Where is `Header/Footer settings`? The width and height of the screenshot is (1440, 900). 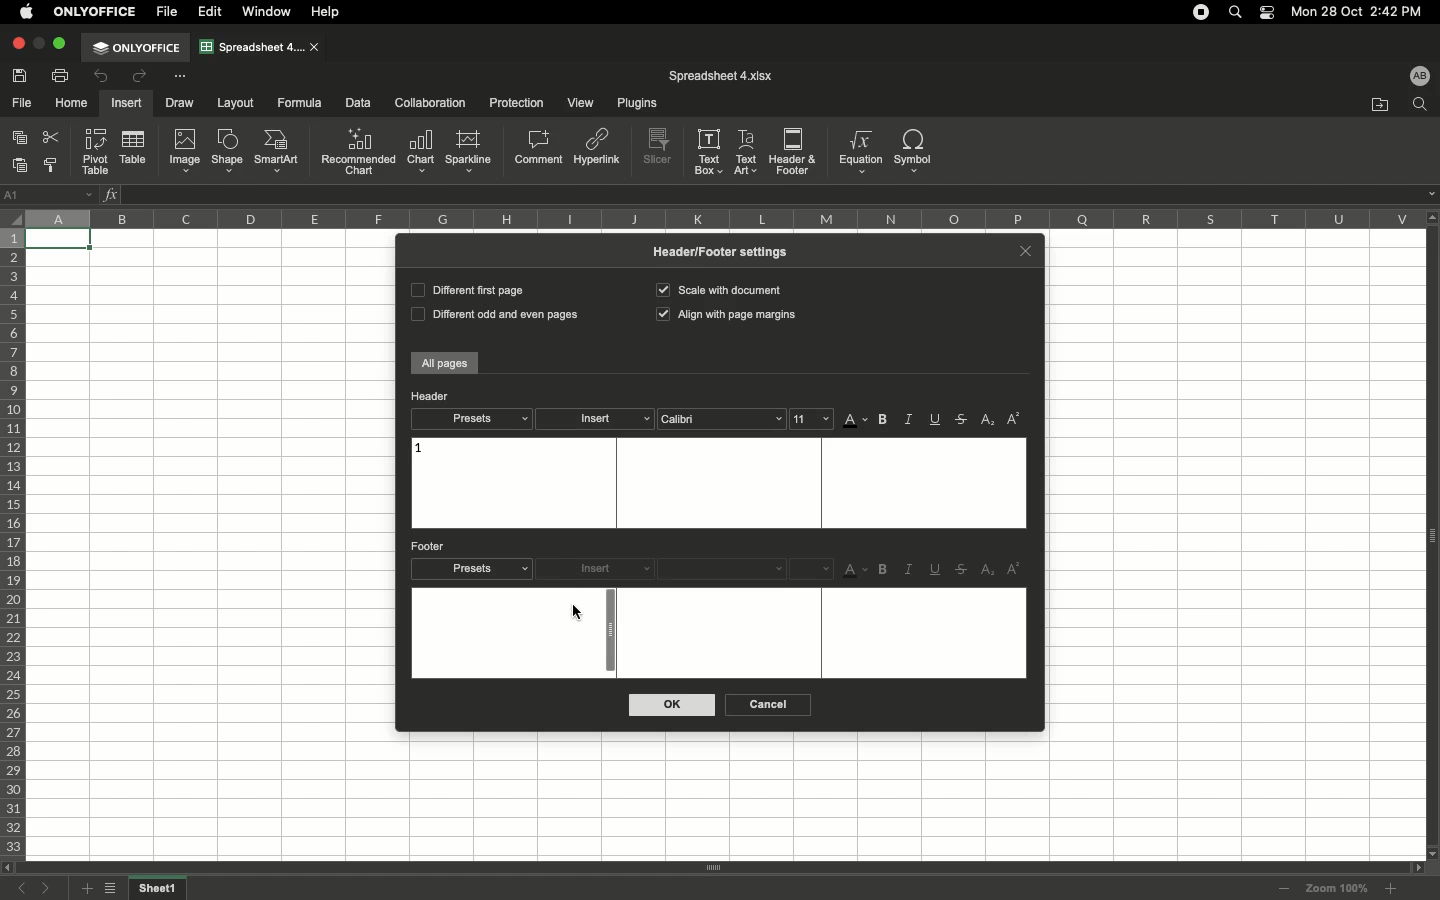
Header/Footer settings is located at coordinates (727, 251).